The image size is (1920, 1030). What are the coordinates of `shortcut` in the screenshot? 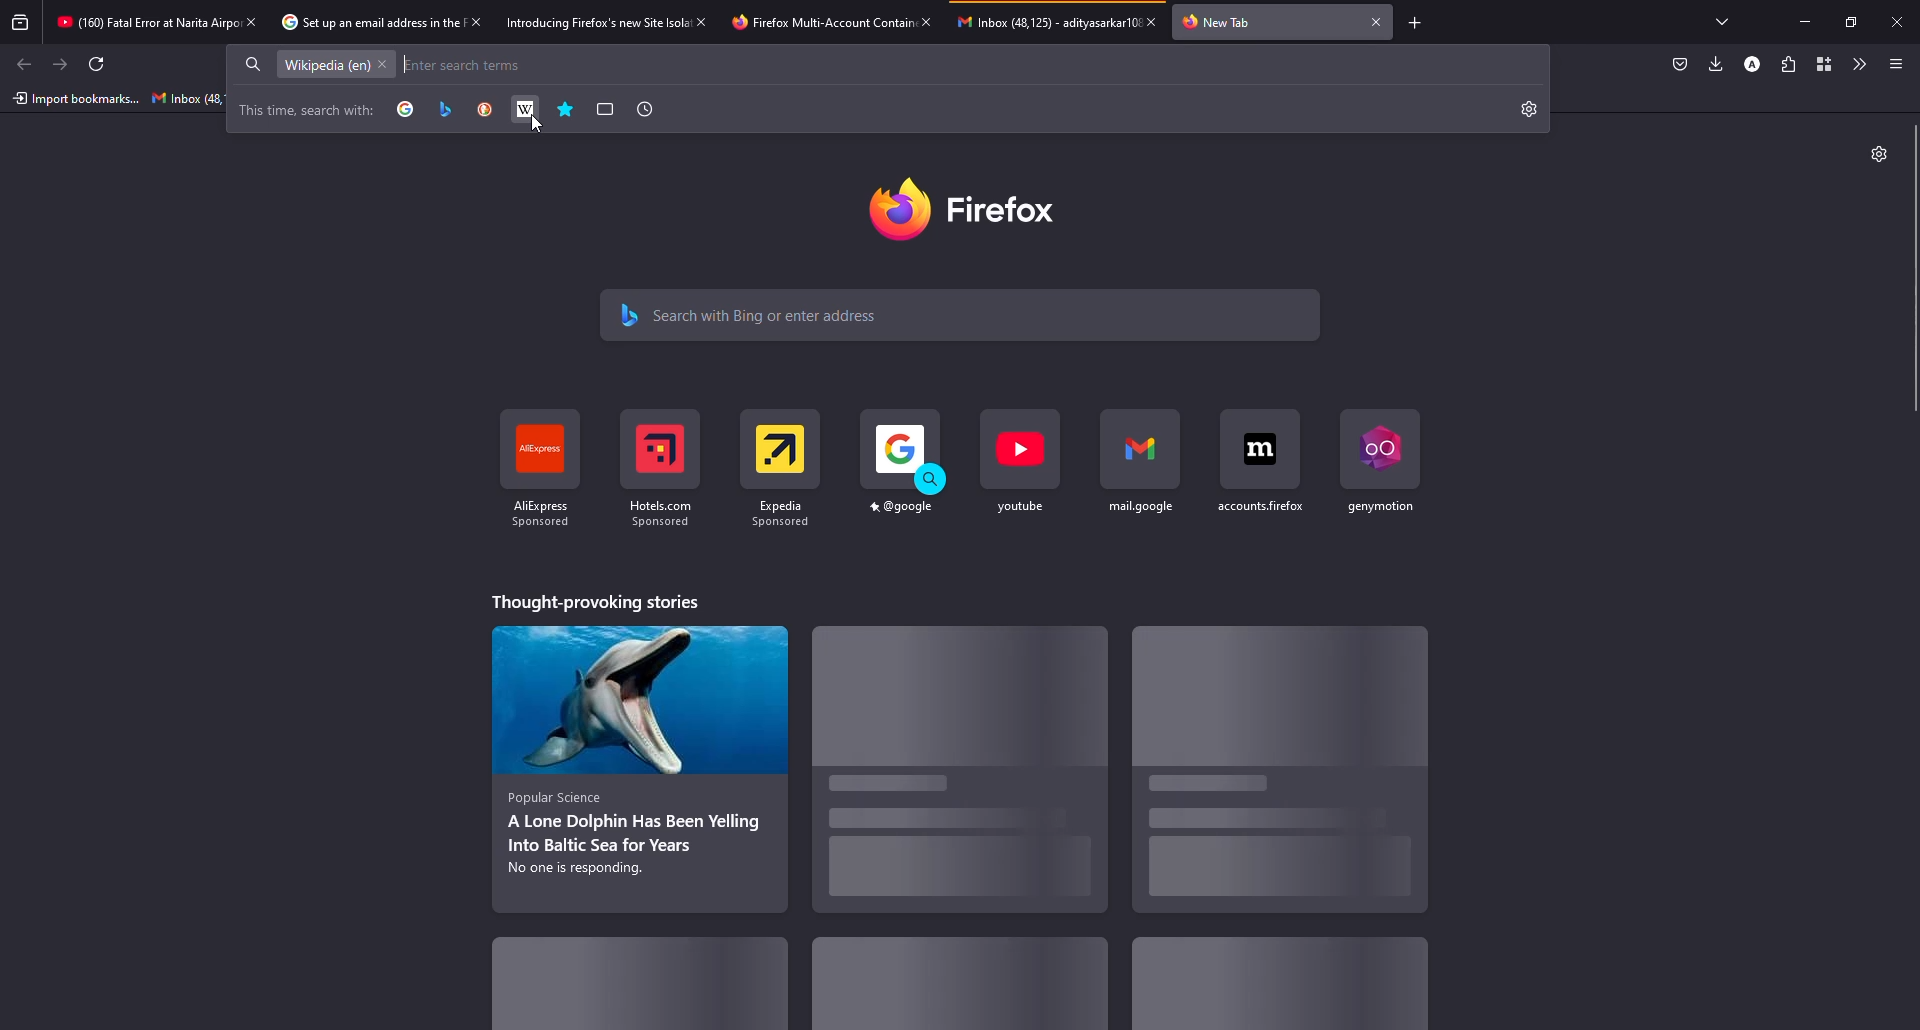 It's located at (784, 475).